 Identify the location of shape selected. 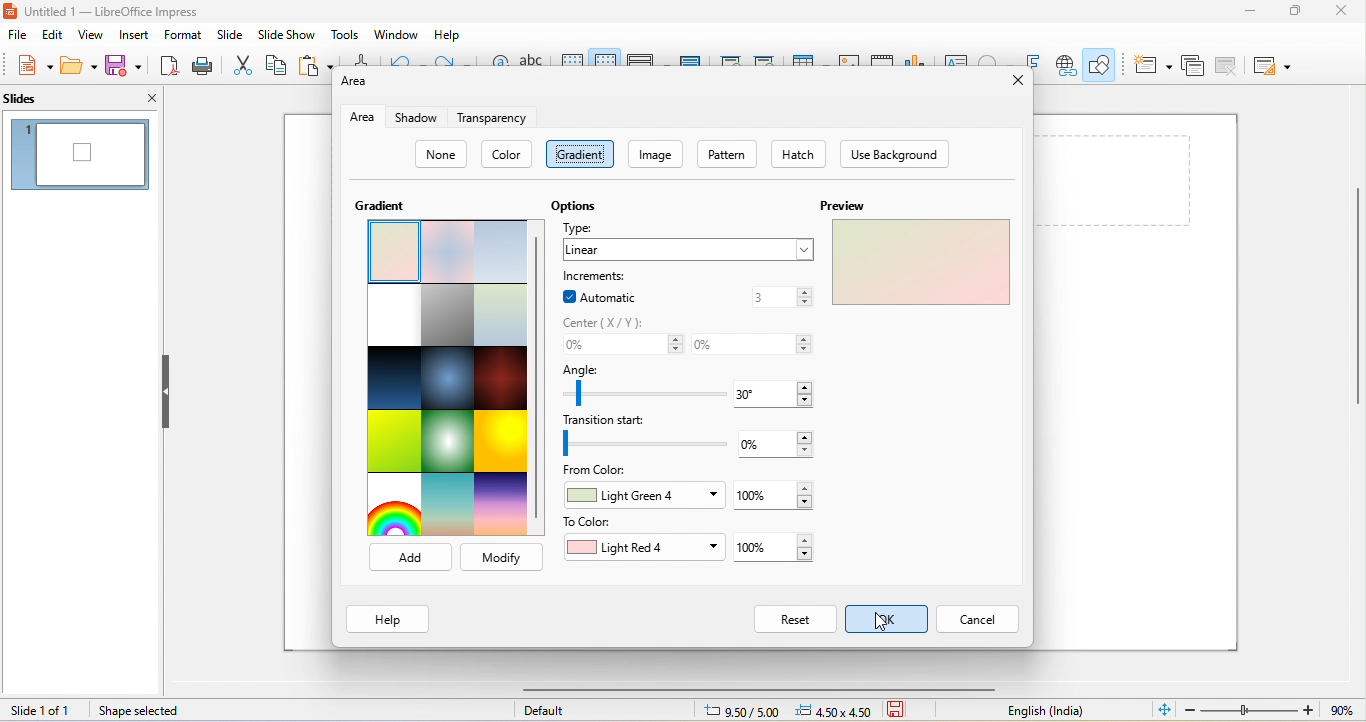
(143, 712).